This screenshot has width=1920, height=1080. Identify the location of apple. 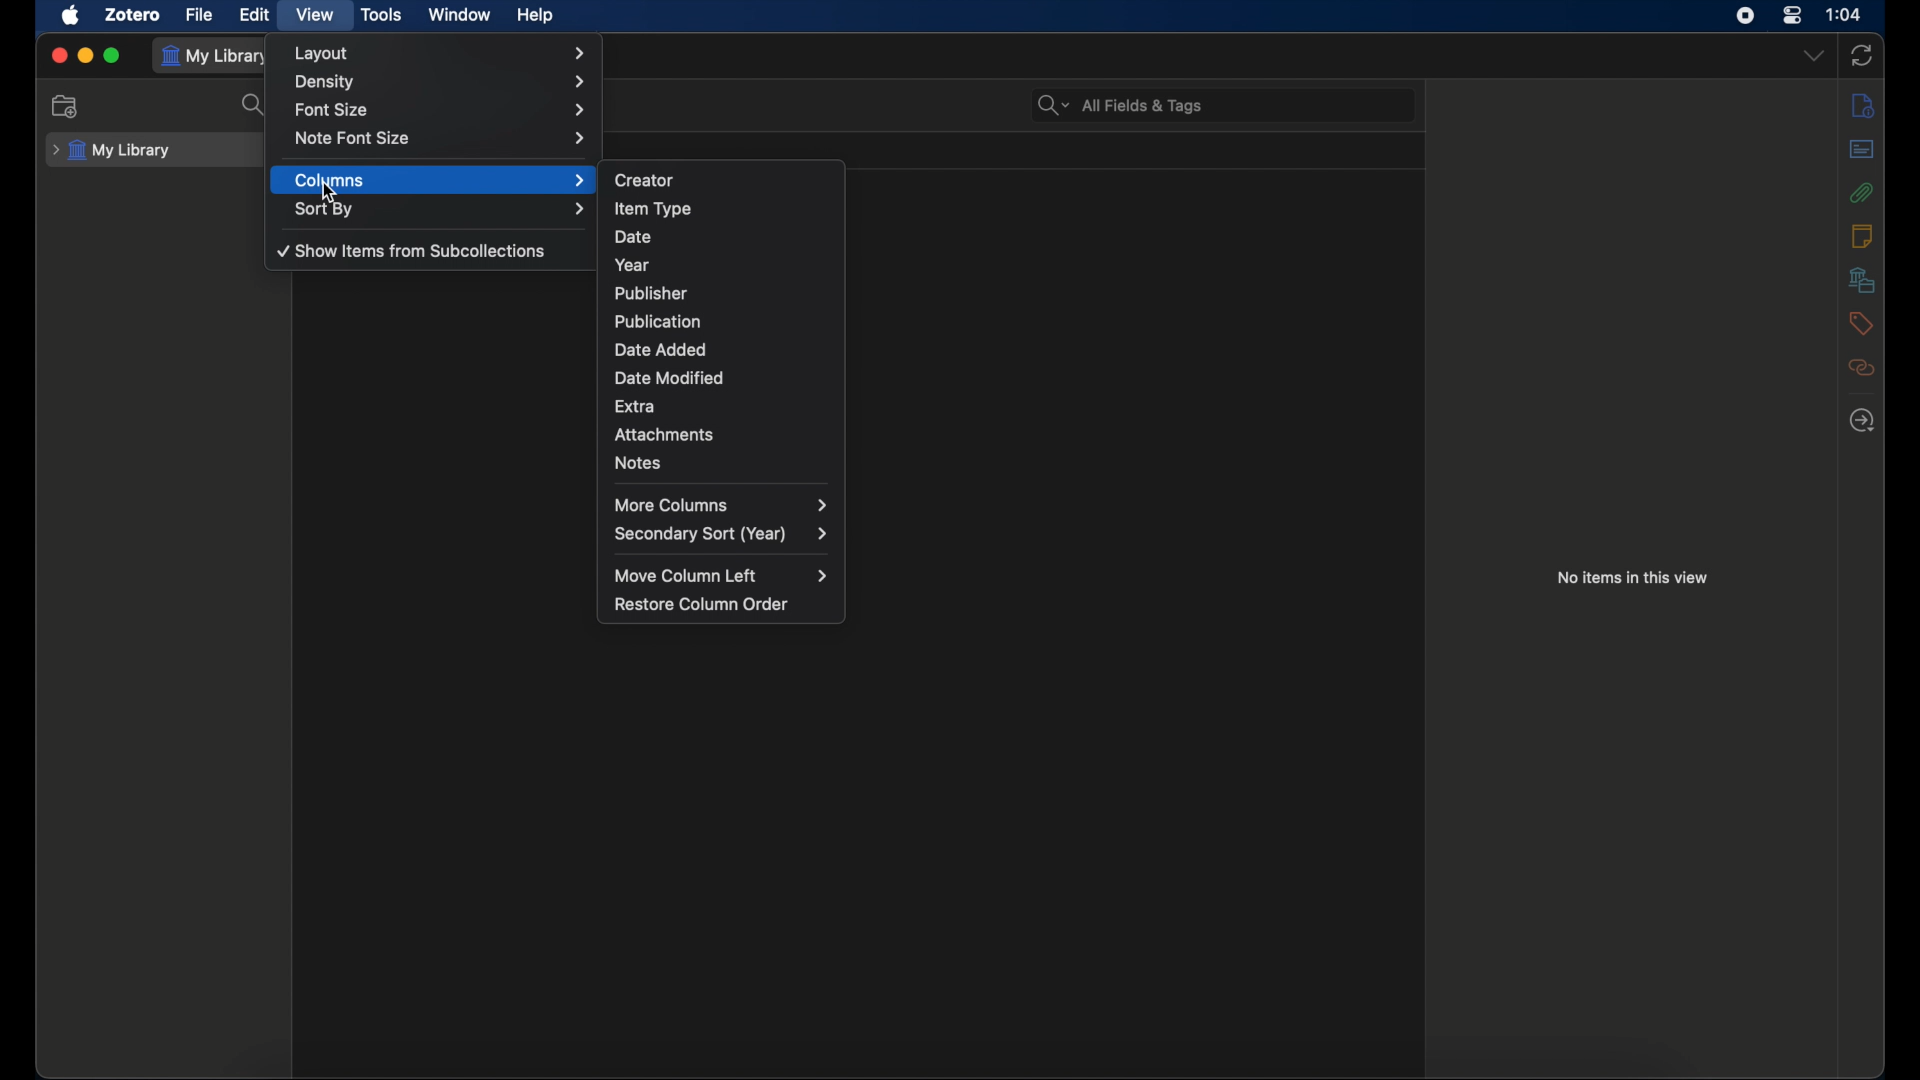
(71, 16).